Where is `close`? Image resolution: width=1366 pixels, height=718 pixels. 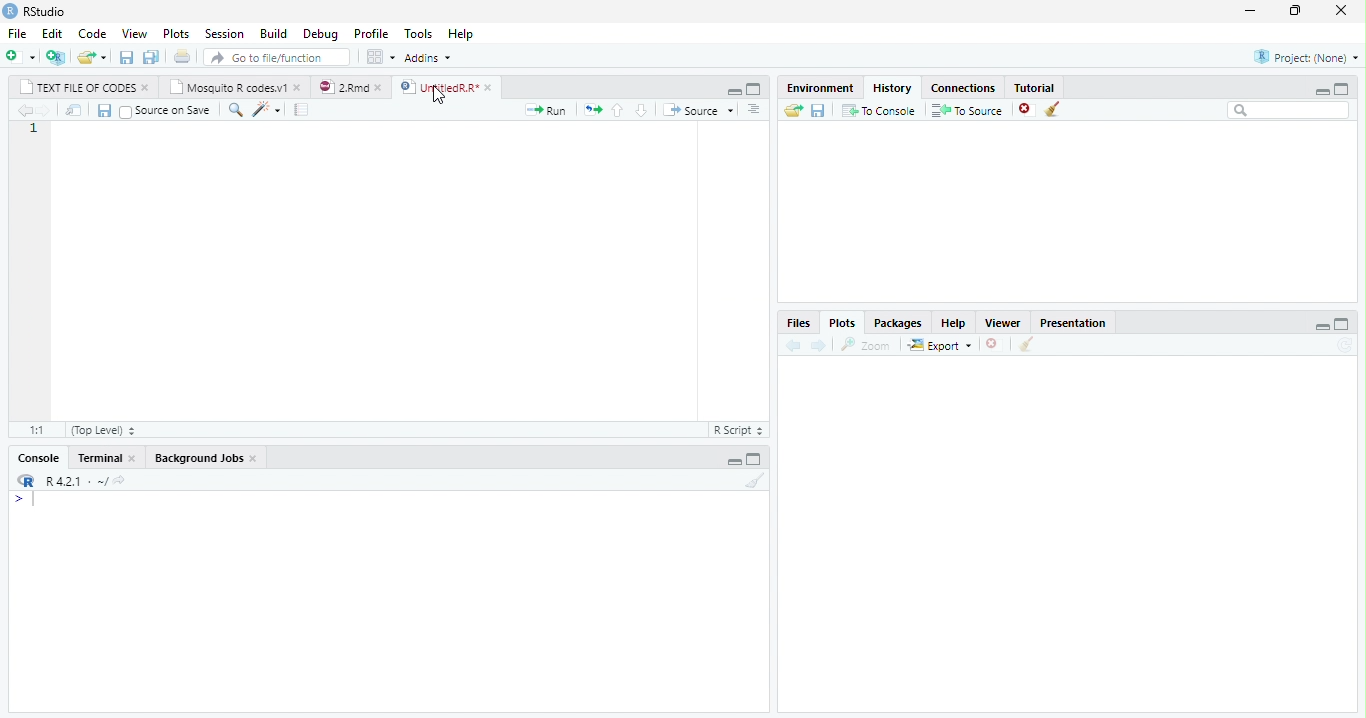
close is located at coordinates (1339, 11).